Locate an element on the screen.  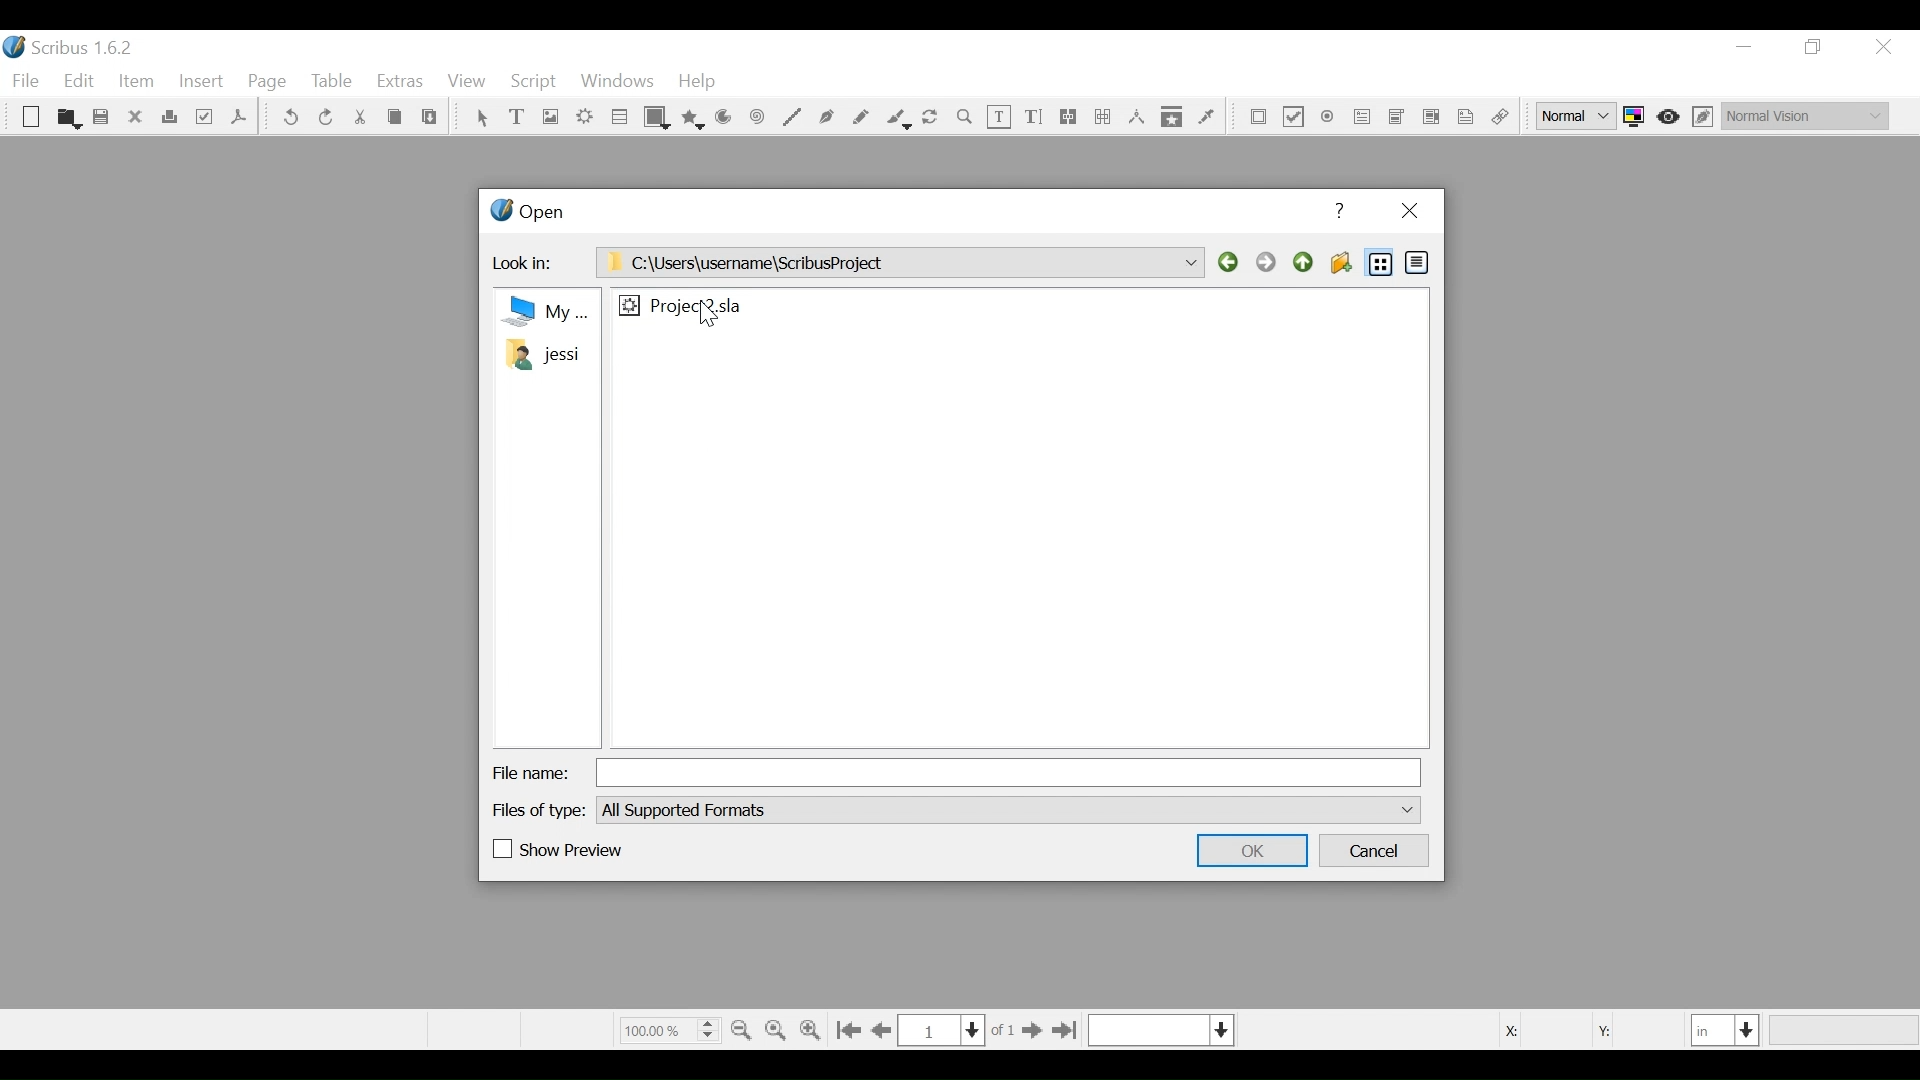
New is located at coordinates (31, 119).